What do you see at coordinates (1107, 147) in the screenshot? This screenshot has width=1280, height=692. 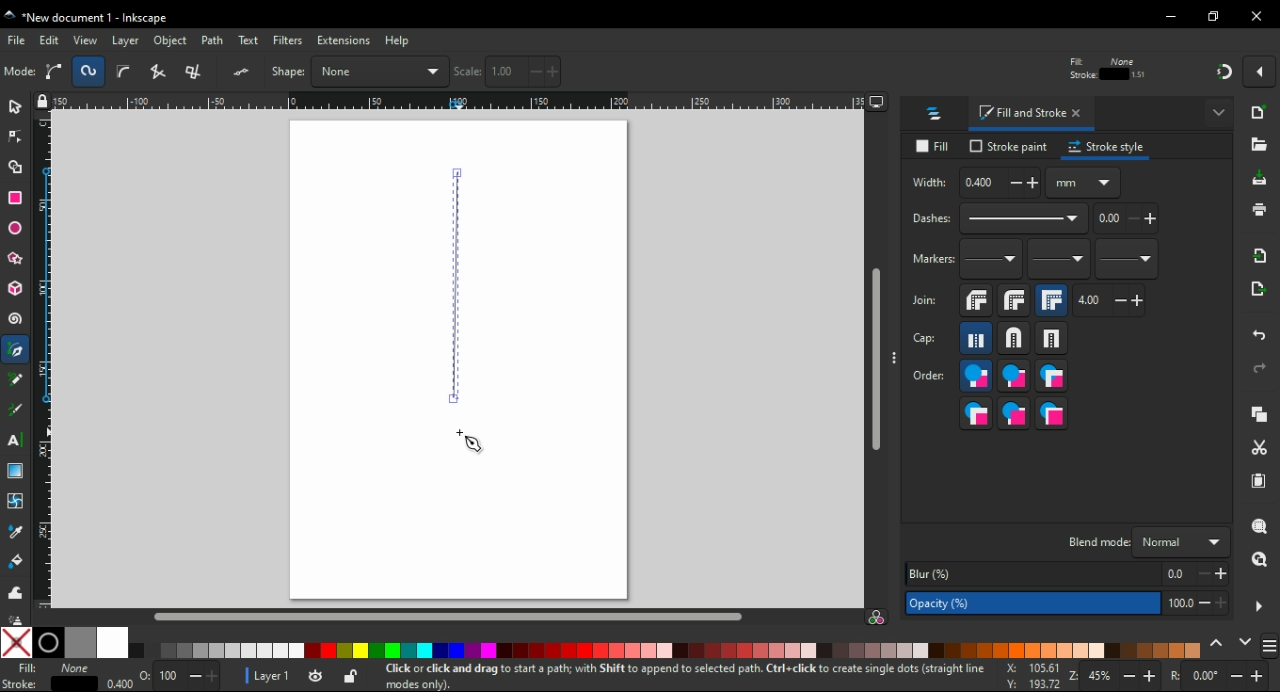 I see `stroke style` at bounding box center [1107, 147].